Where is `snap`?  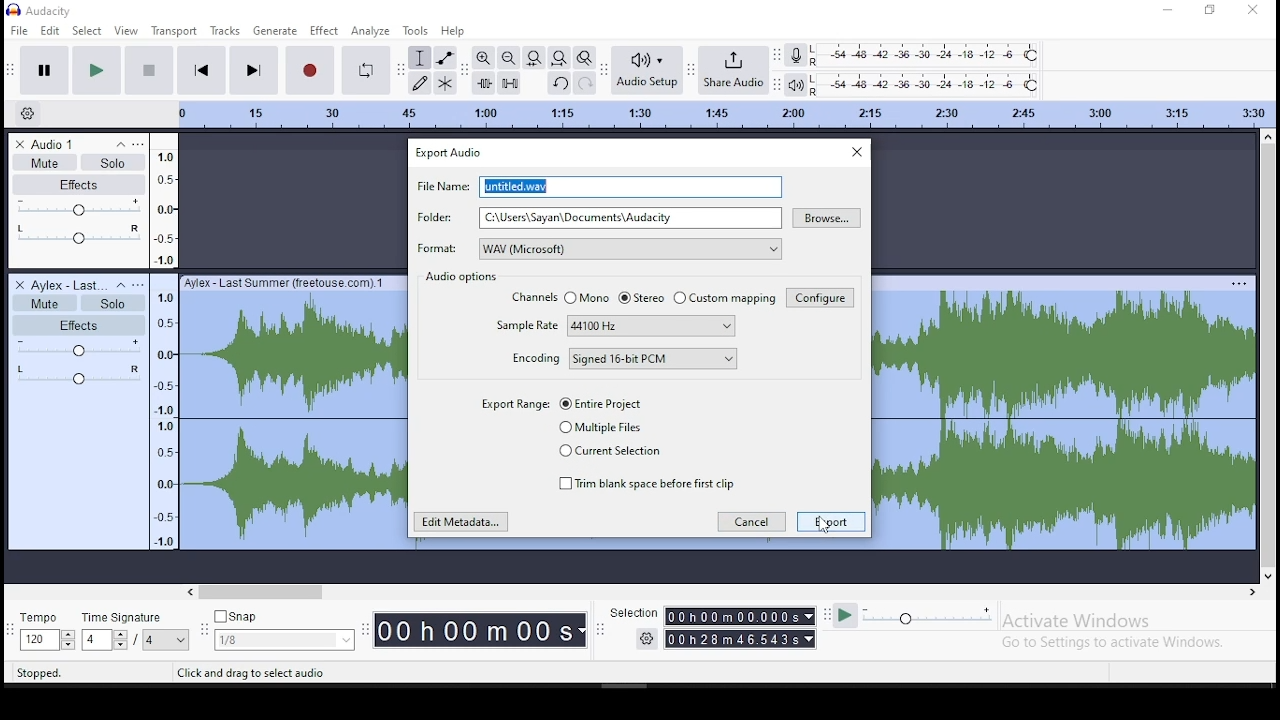 snap is located at coordinates (285, 631).